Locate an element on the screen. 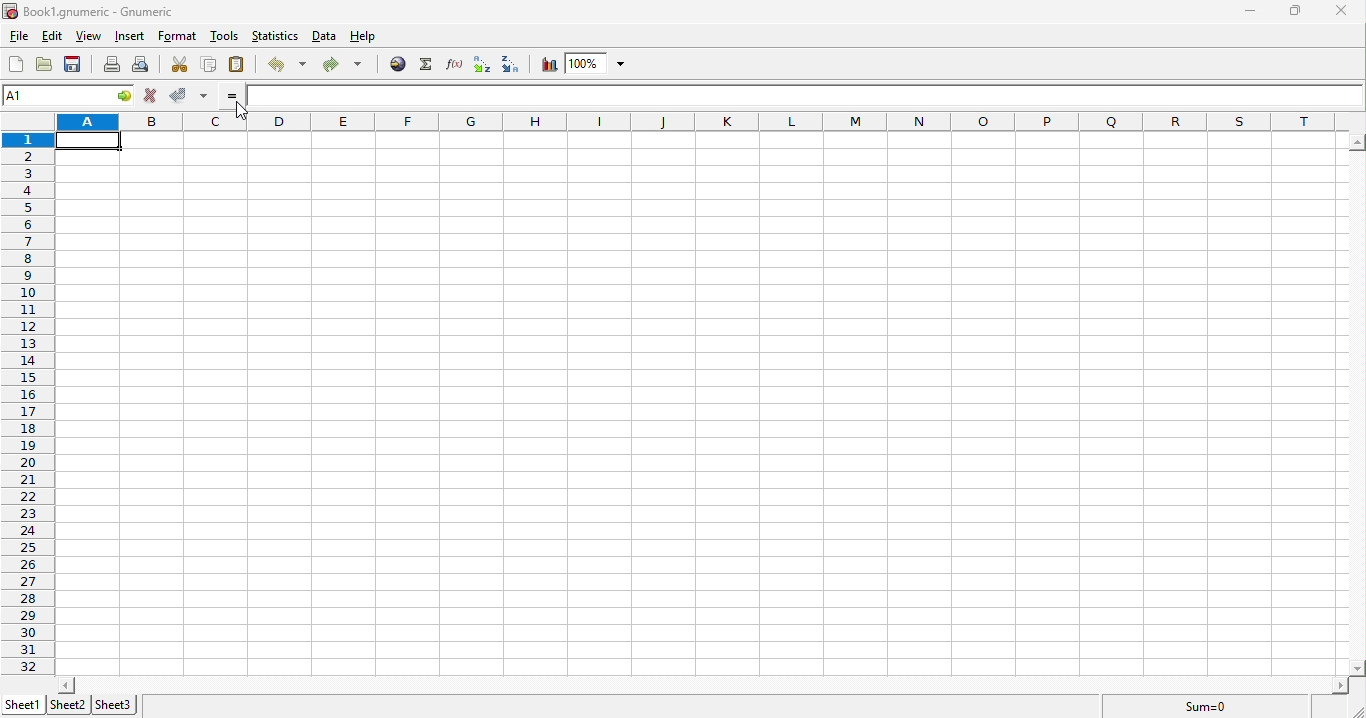  space for horizontal scroll bar is located at coordinates (695, 685).